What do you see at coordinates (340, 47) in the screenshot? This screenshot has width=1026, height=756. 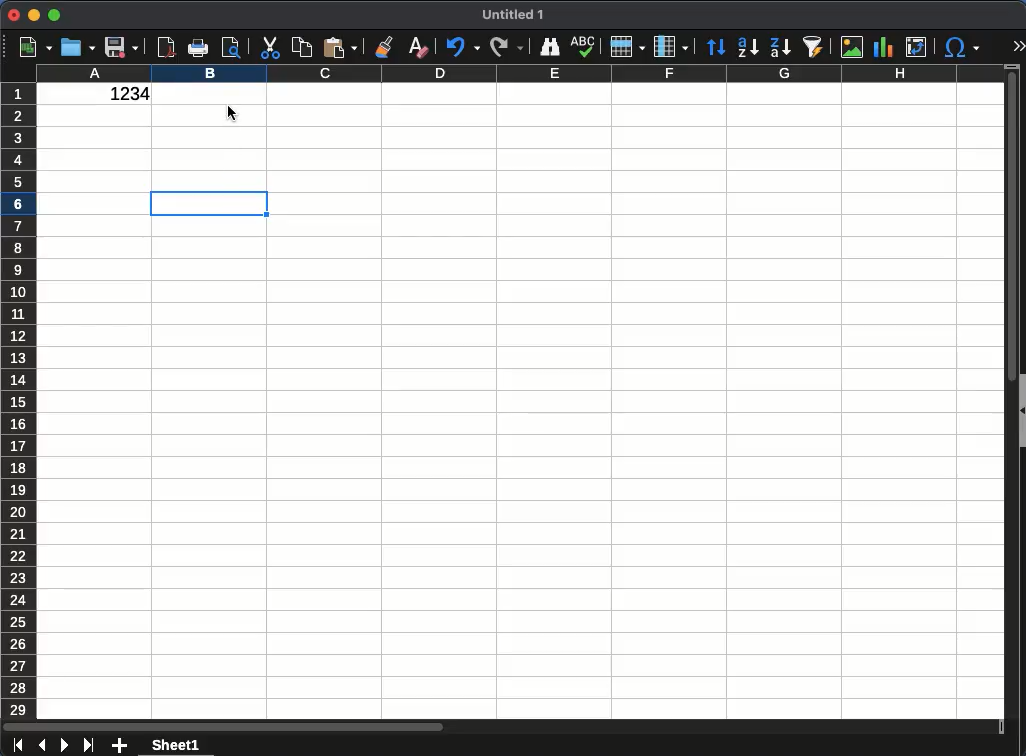 I see `paste` at bounding box center [340, 47].